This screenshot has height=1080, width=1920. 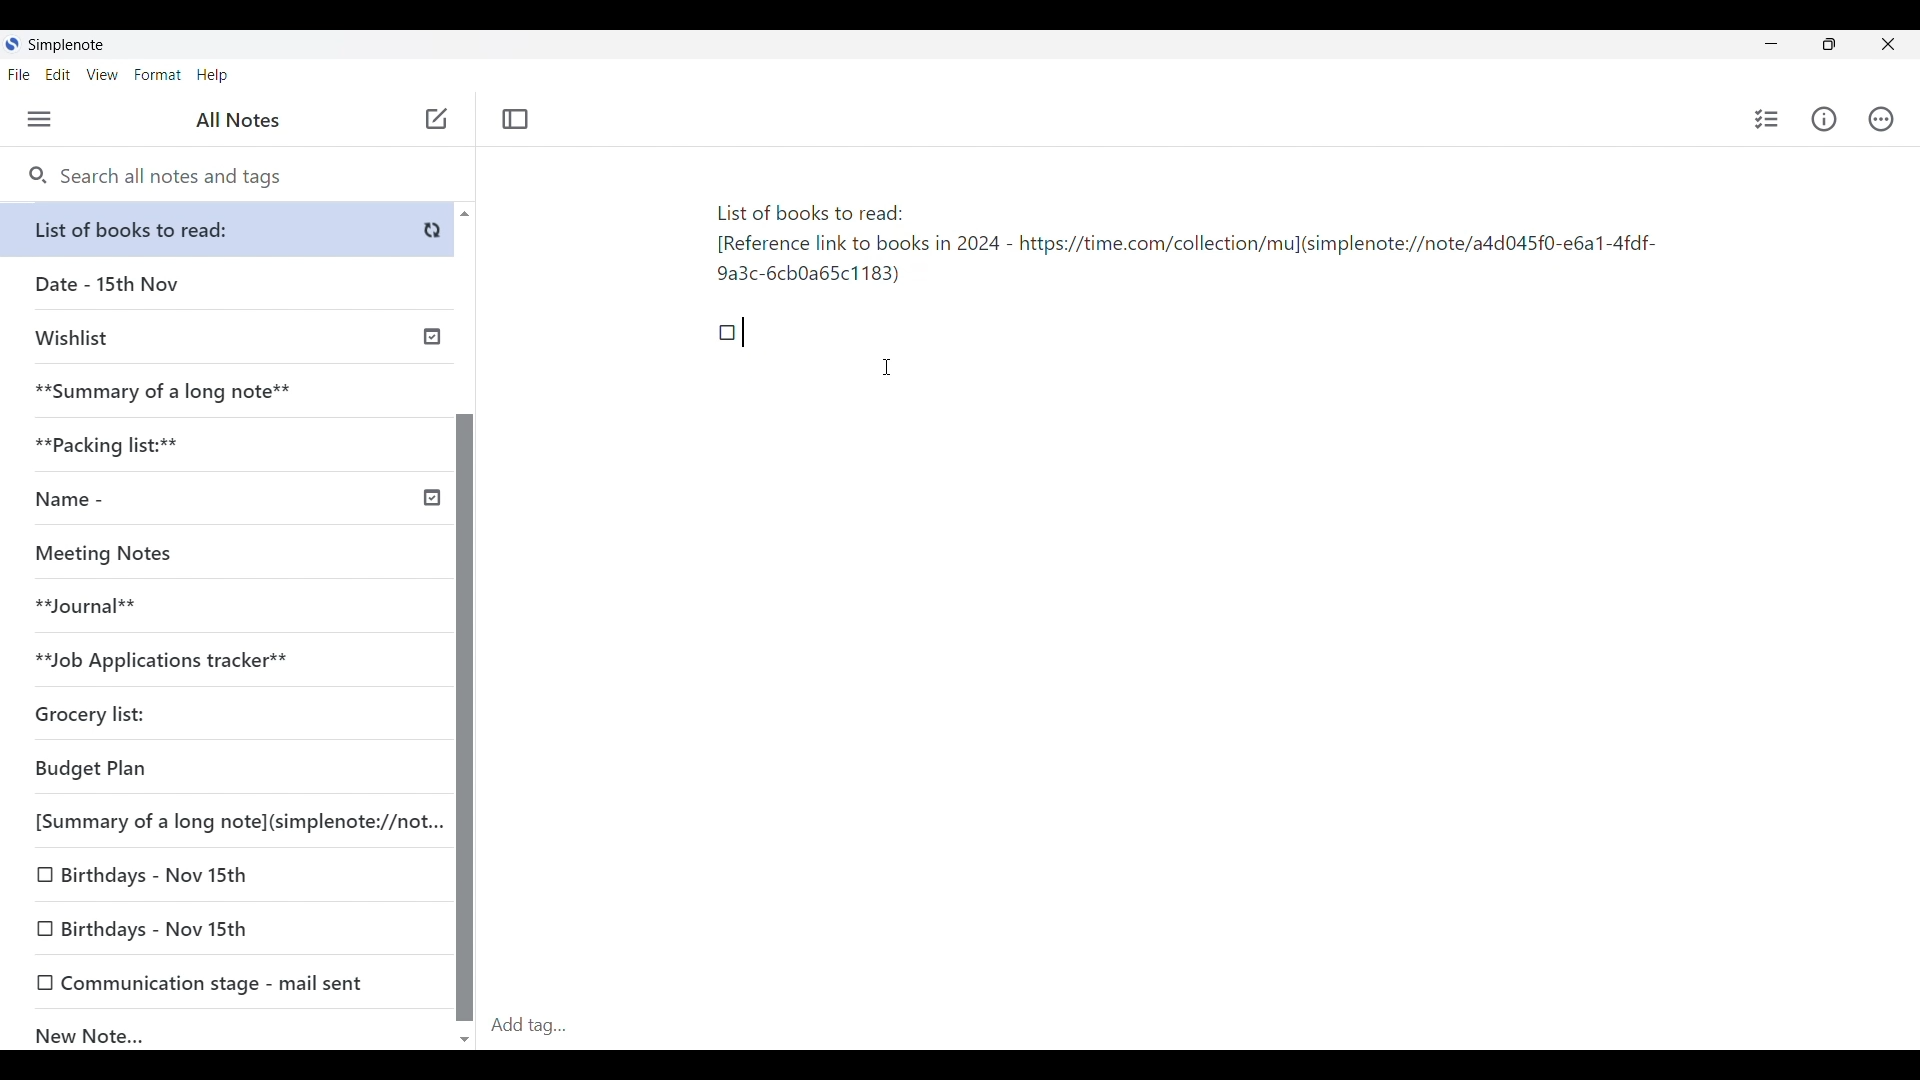 I want to click on List of books to read:
[Reference link to books in 2024 - https://time.com/collection/mul(simplenote:/note/add045f0-e6a1-4fdf-, so click(x=1183, y=248).